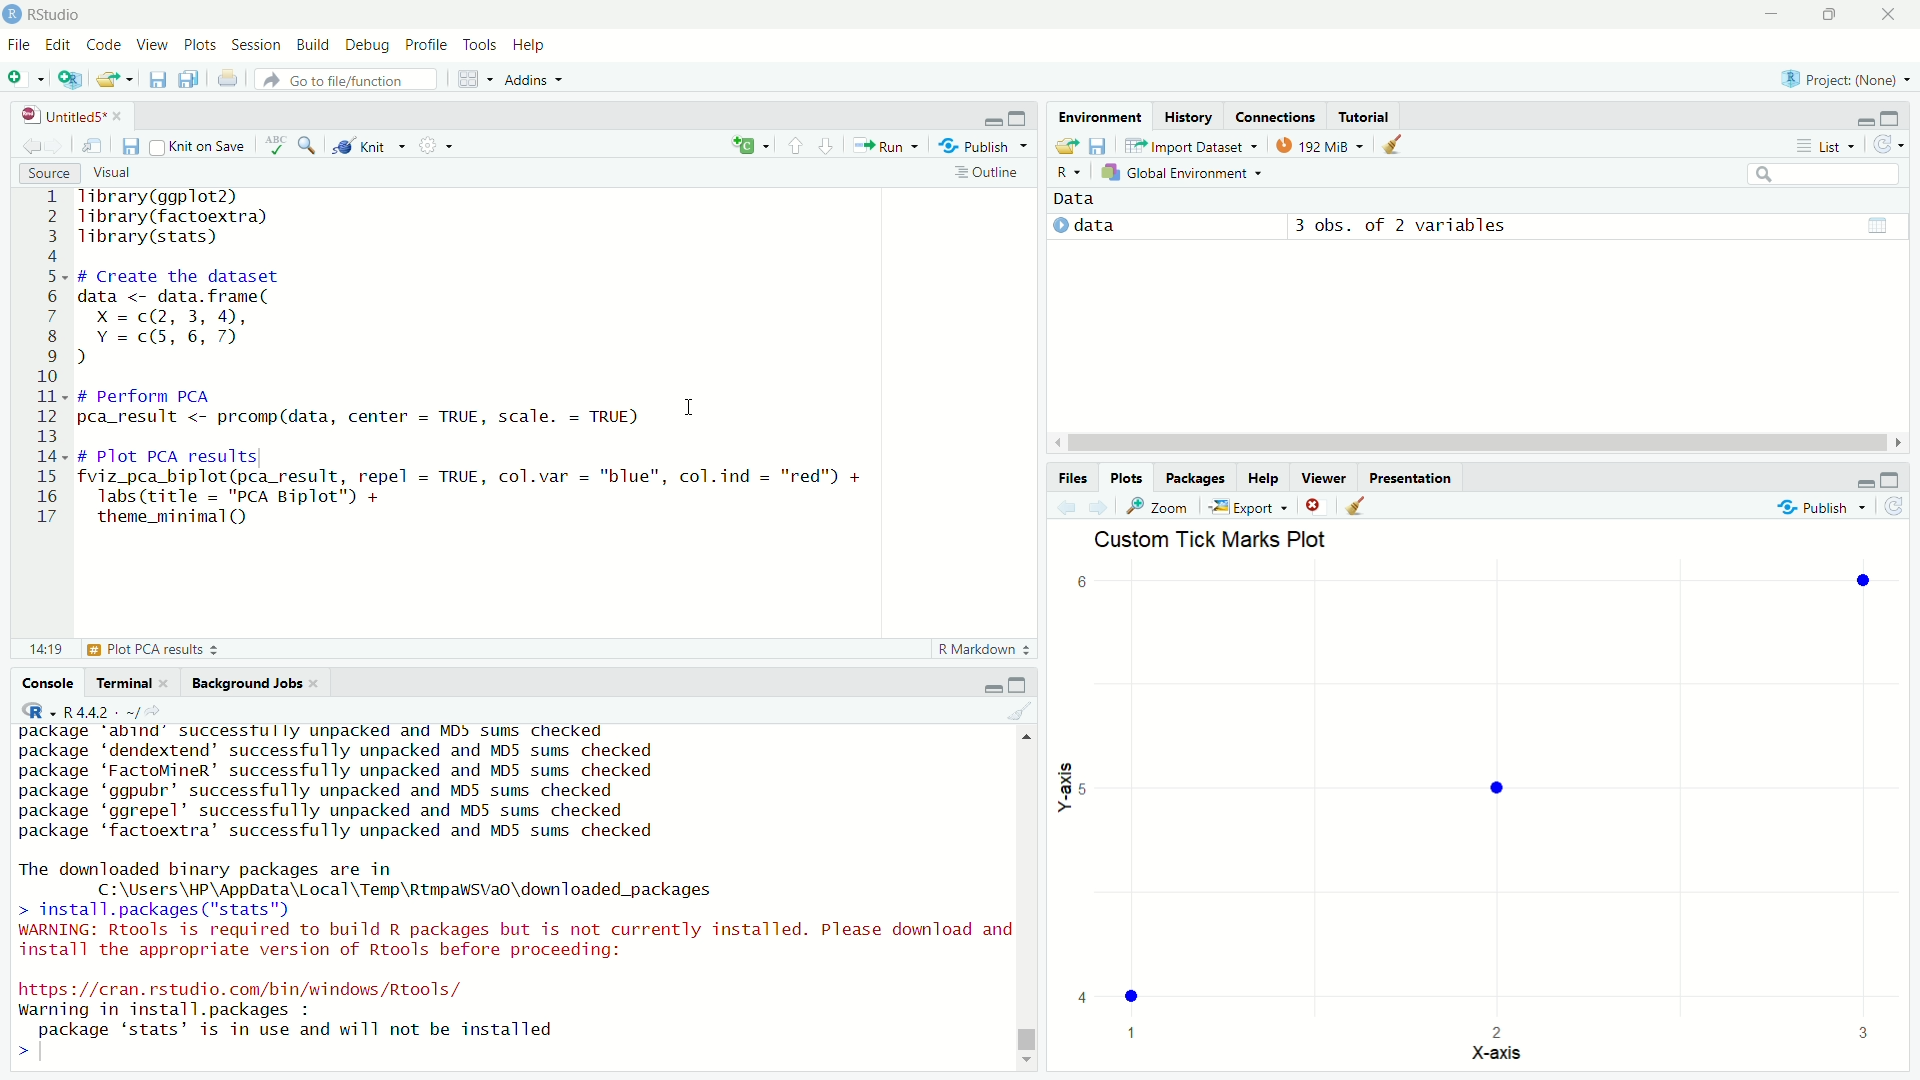 The height and width of the screenshot is (1080, 1920). What do you see at coordinates (192, 79) in the screenshot?
I see `save all open documents` at bounding box center [192, 79].